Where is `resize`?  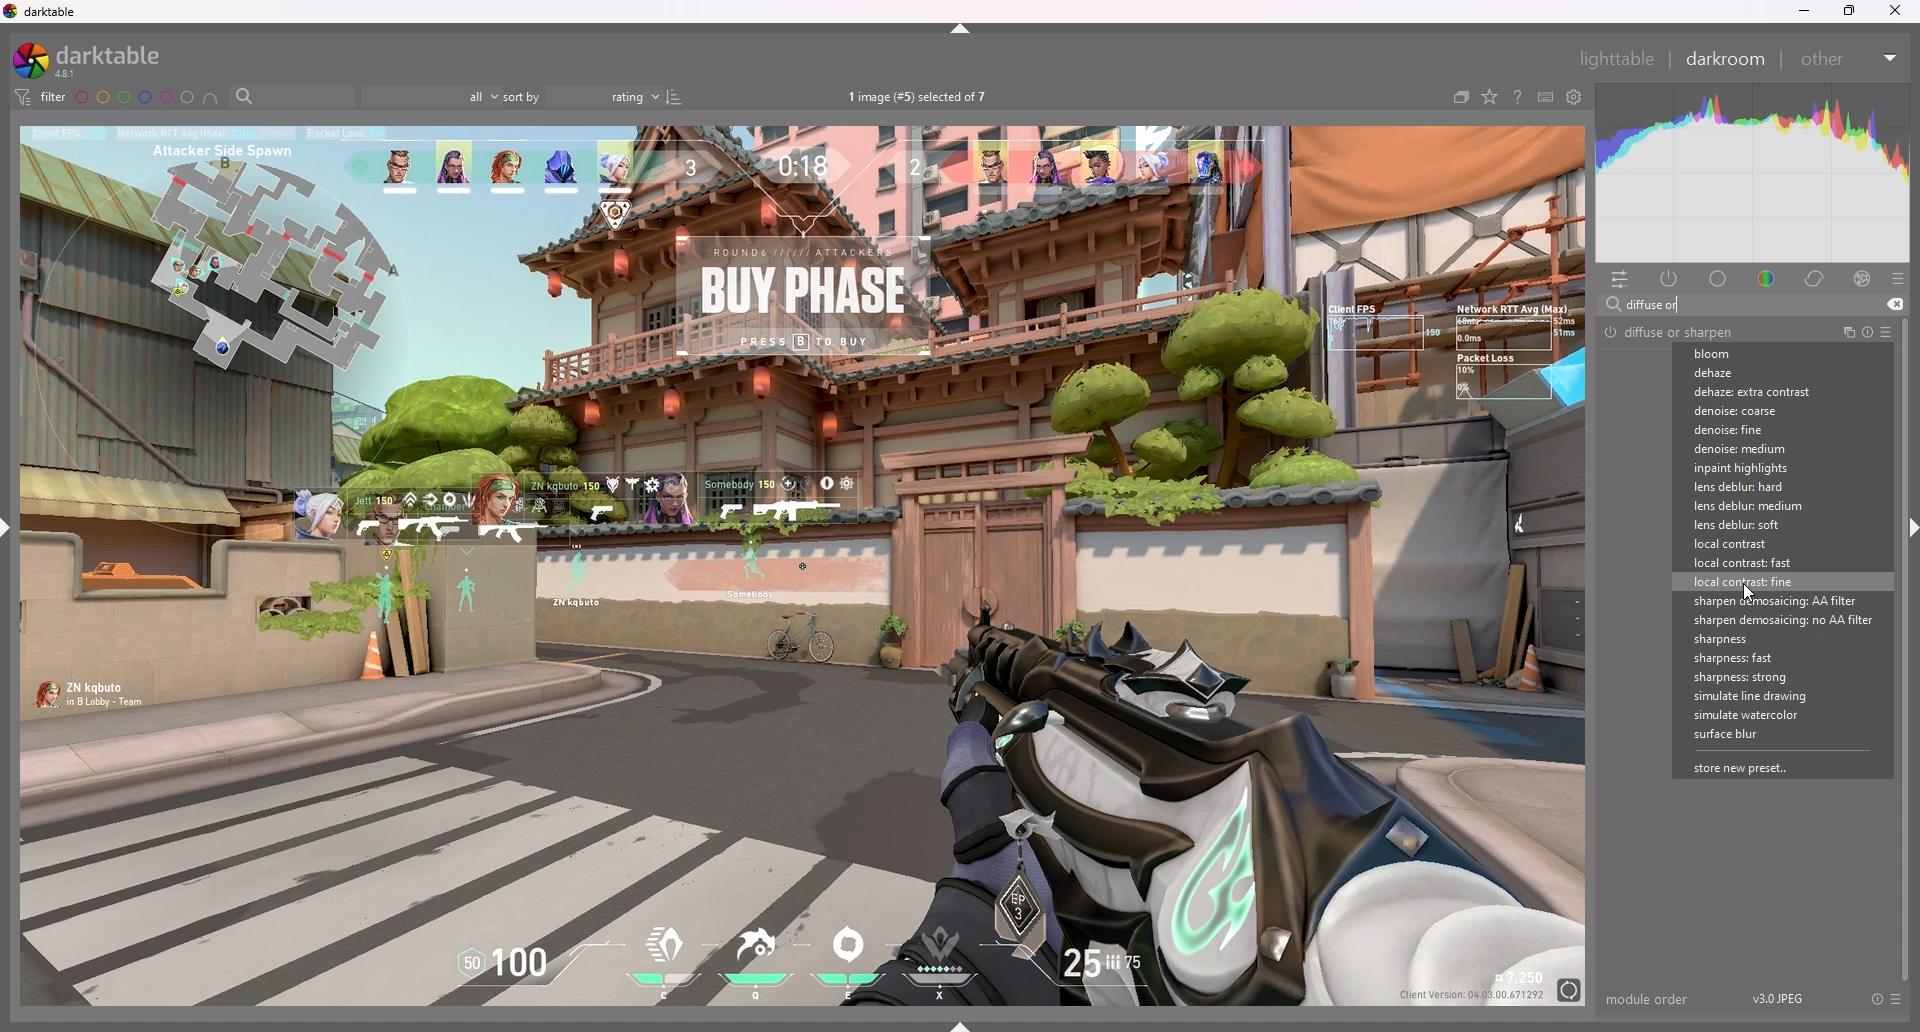
resize is located at coordinates (1850, 11).